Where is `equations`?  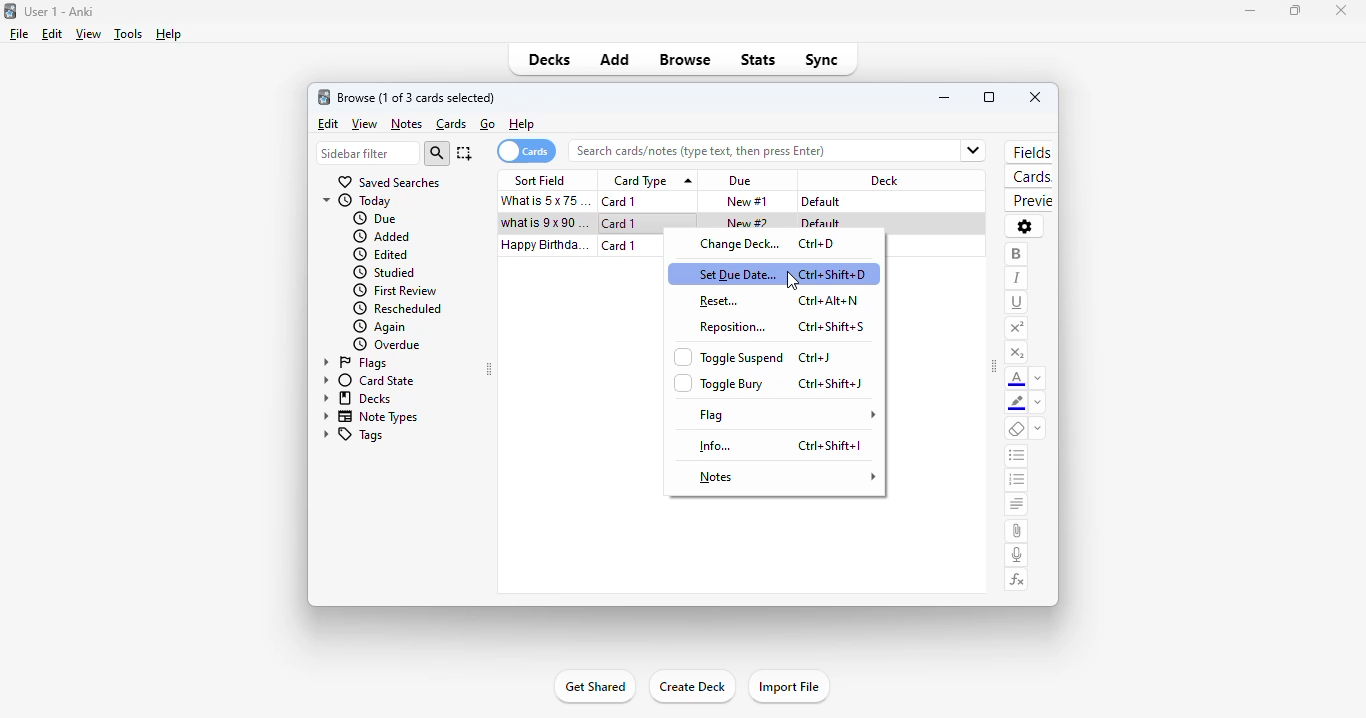
equations is located at coordinates (1018, 581).